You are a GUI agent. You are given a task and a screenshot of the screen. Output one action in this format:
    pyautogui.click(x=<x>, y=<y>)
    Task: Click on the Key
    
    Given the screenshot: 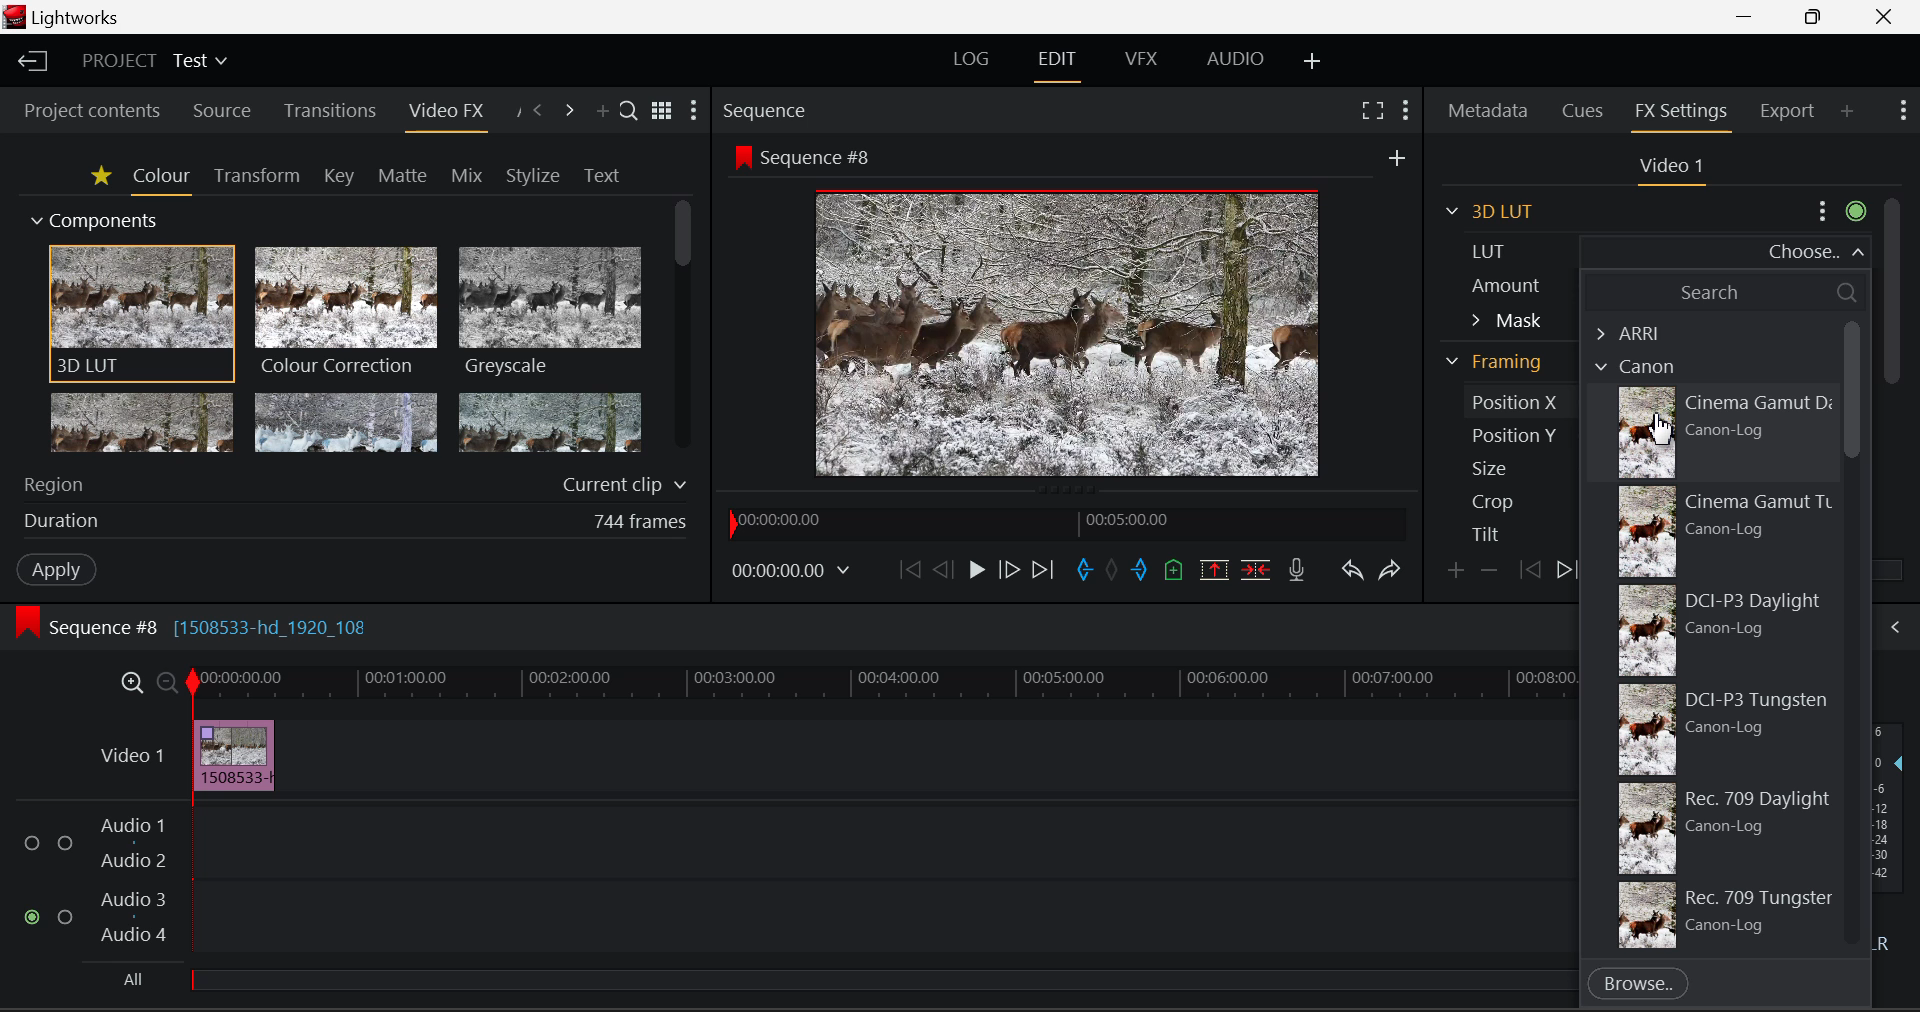 What is the action you would take?
    pyautogui.click(x=338, y=176)
    